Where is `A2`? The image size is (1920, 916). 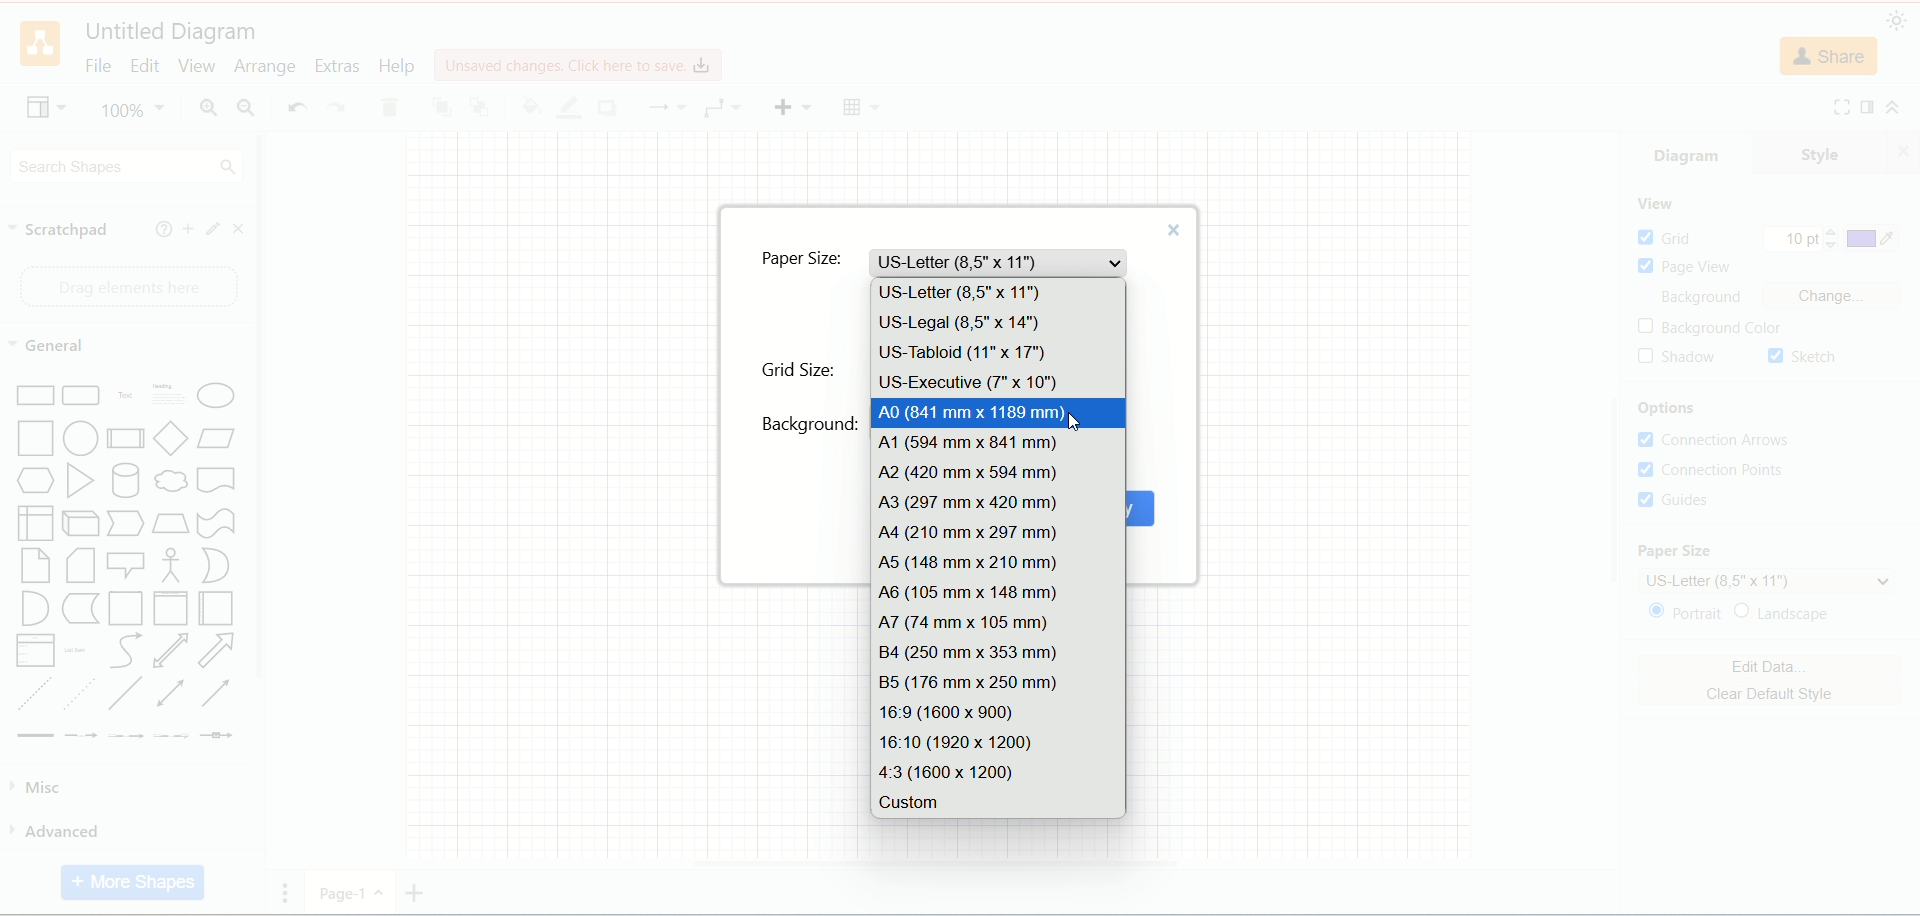 A2 is located at coordinates (996, 474).